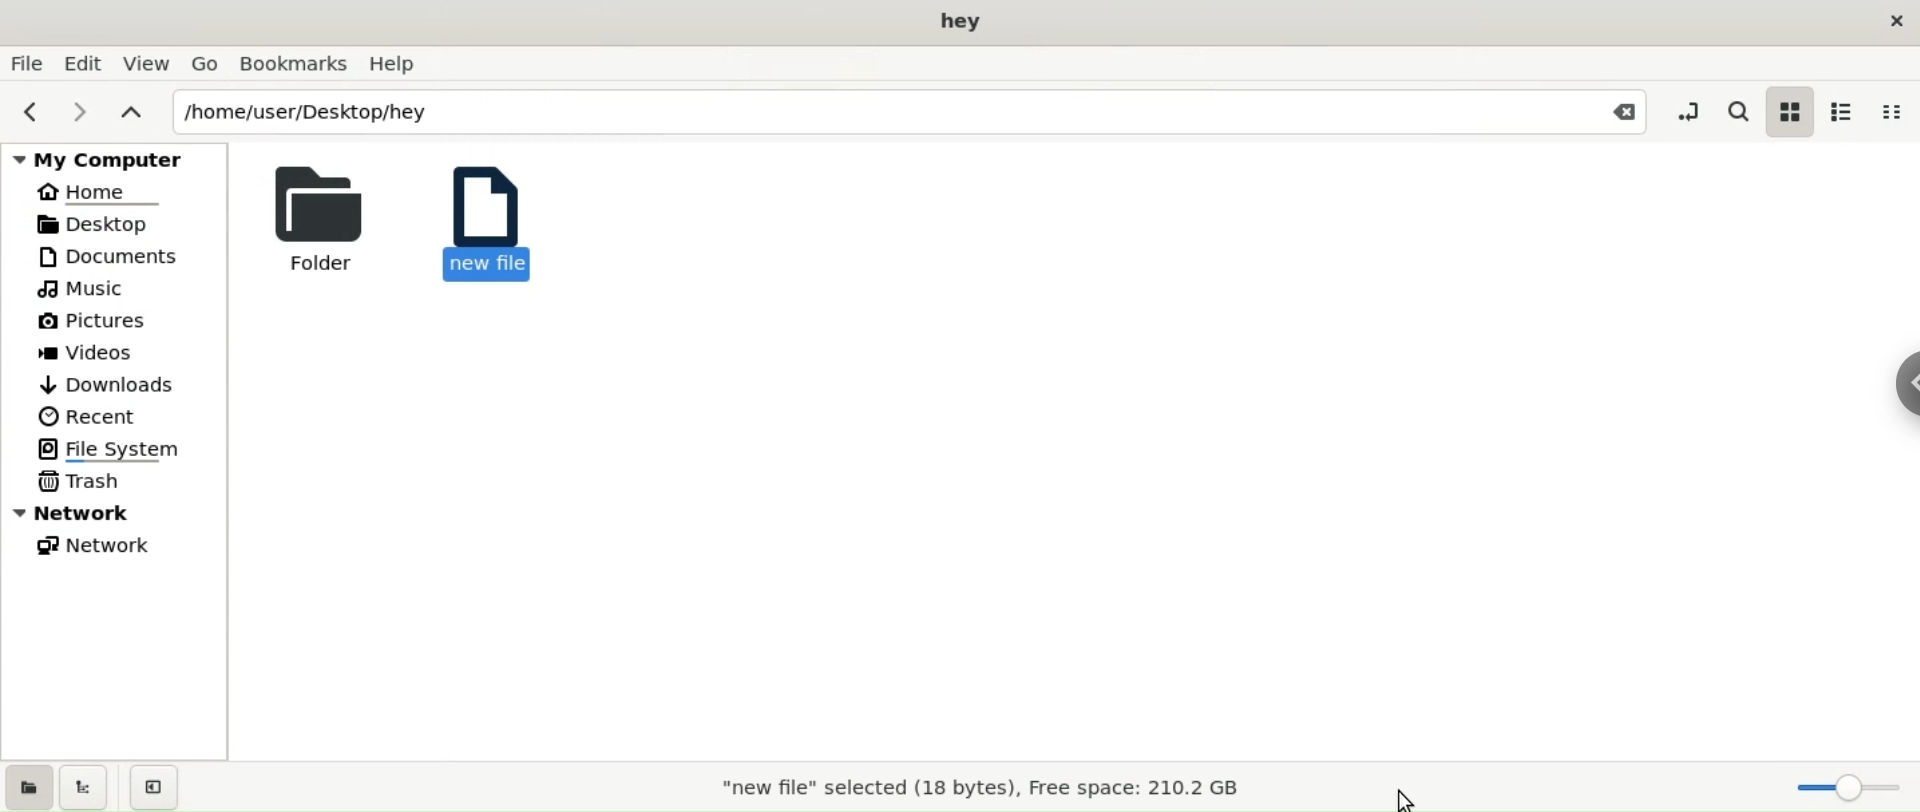  Describe the element at coordinates (30, 111) in the screenshot. I see `previous` at that location.